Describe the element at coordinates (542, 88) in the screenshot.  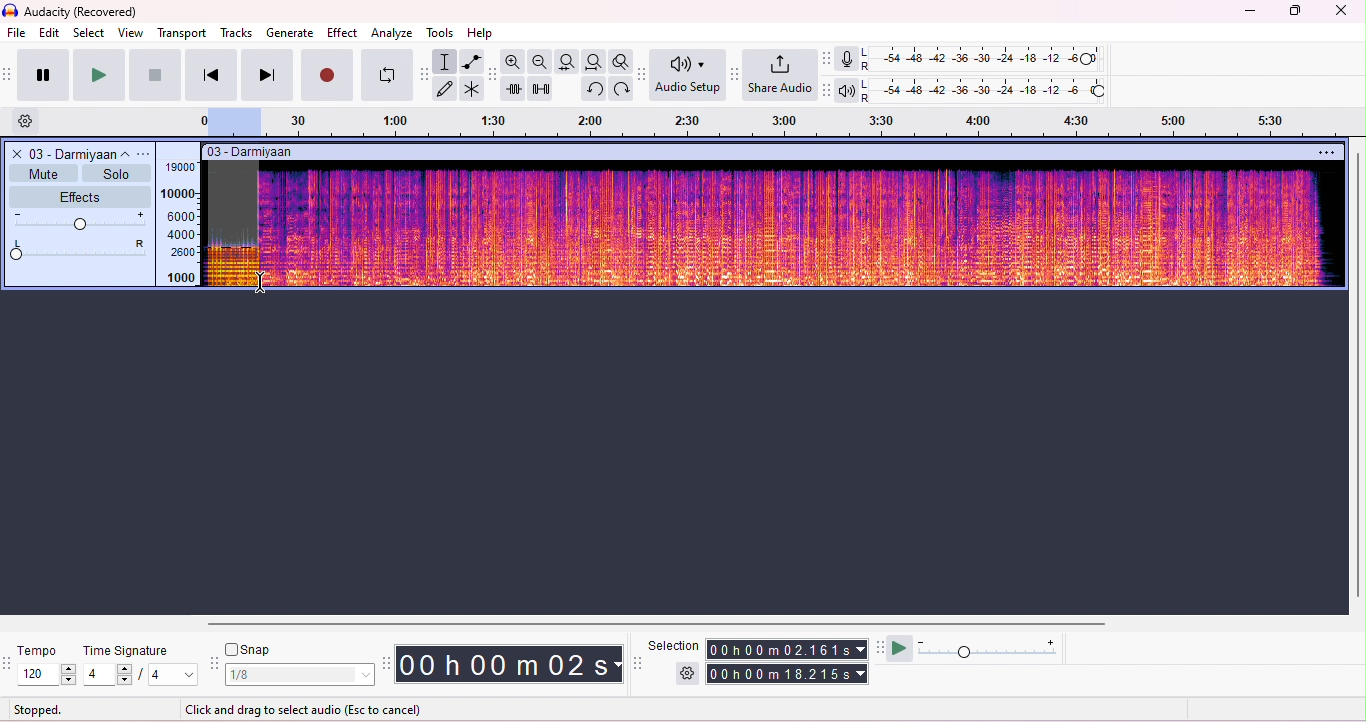
I see `silence selection` at that location.